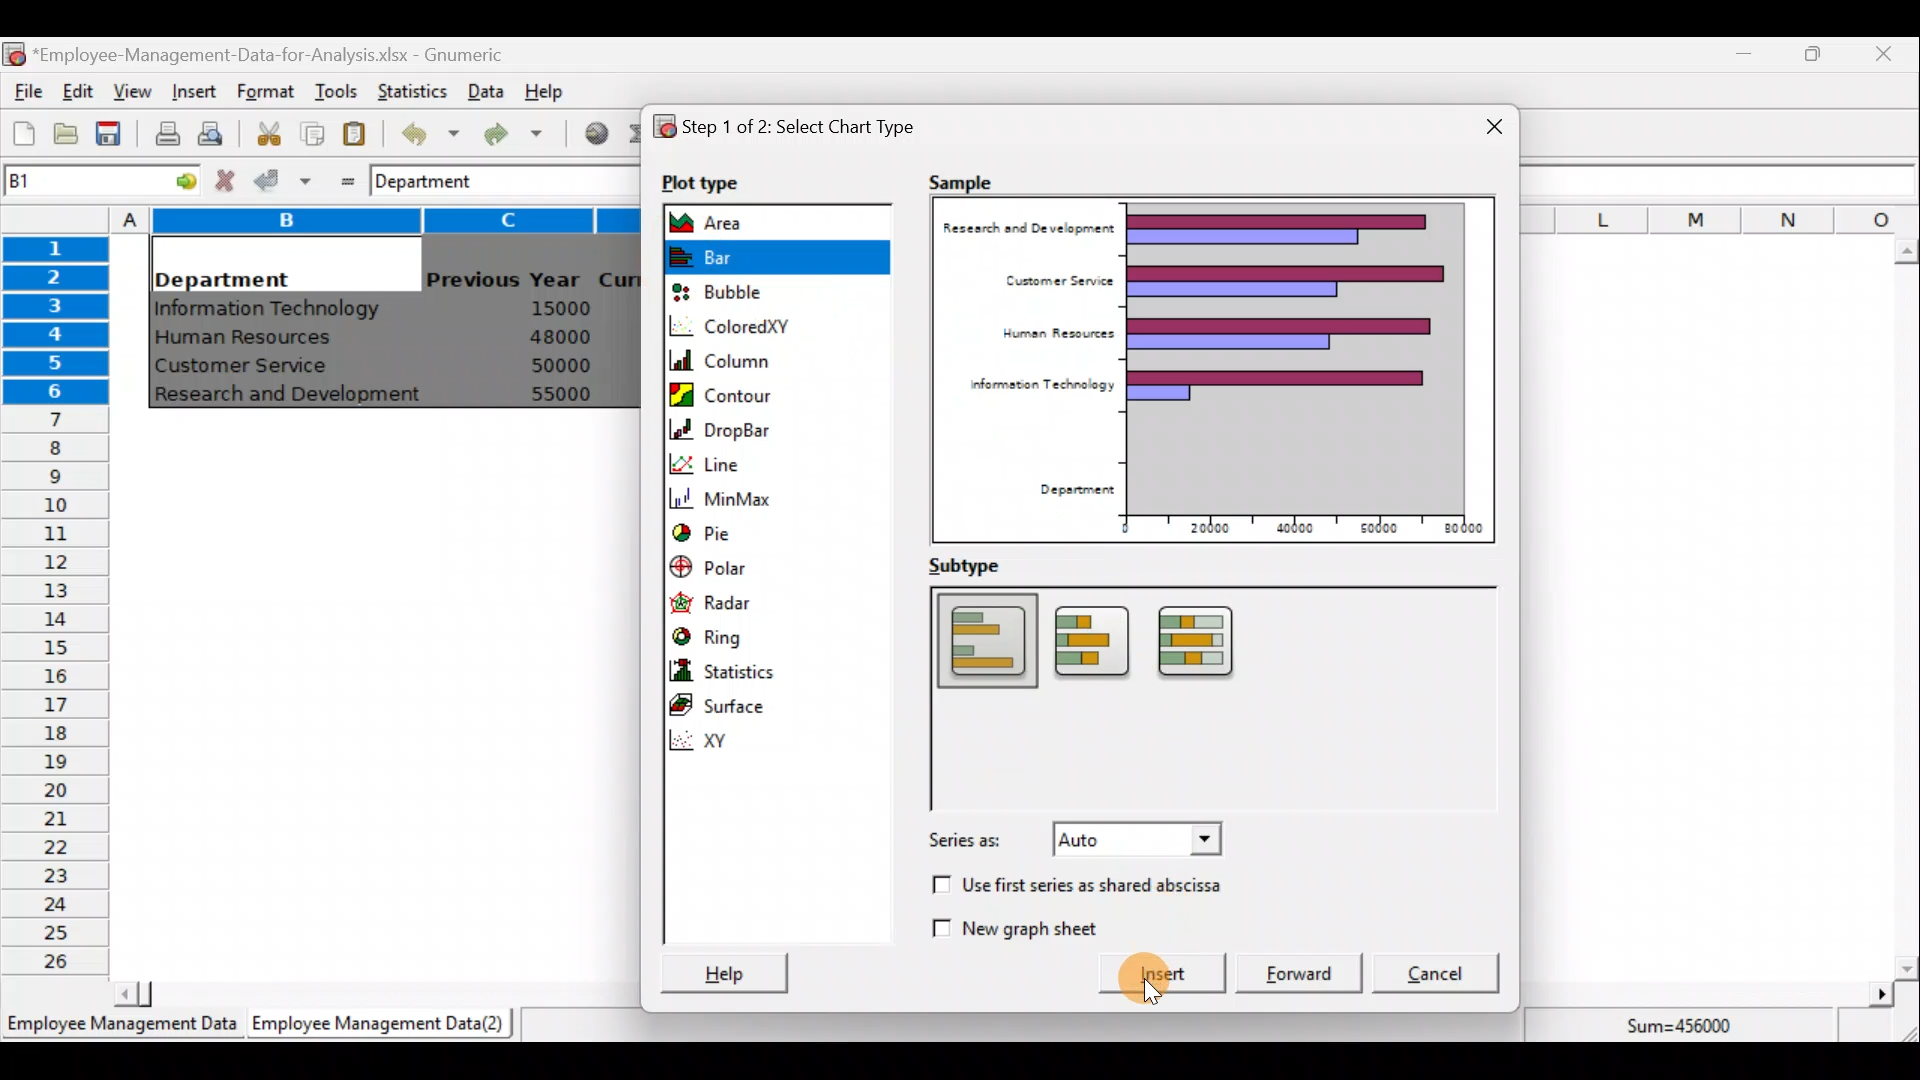 This screenshot has width=1920, height=1080. Describe the element at coordinates (24, 133) in the screenshot. I see `Create a new workbook` at that location.